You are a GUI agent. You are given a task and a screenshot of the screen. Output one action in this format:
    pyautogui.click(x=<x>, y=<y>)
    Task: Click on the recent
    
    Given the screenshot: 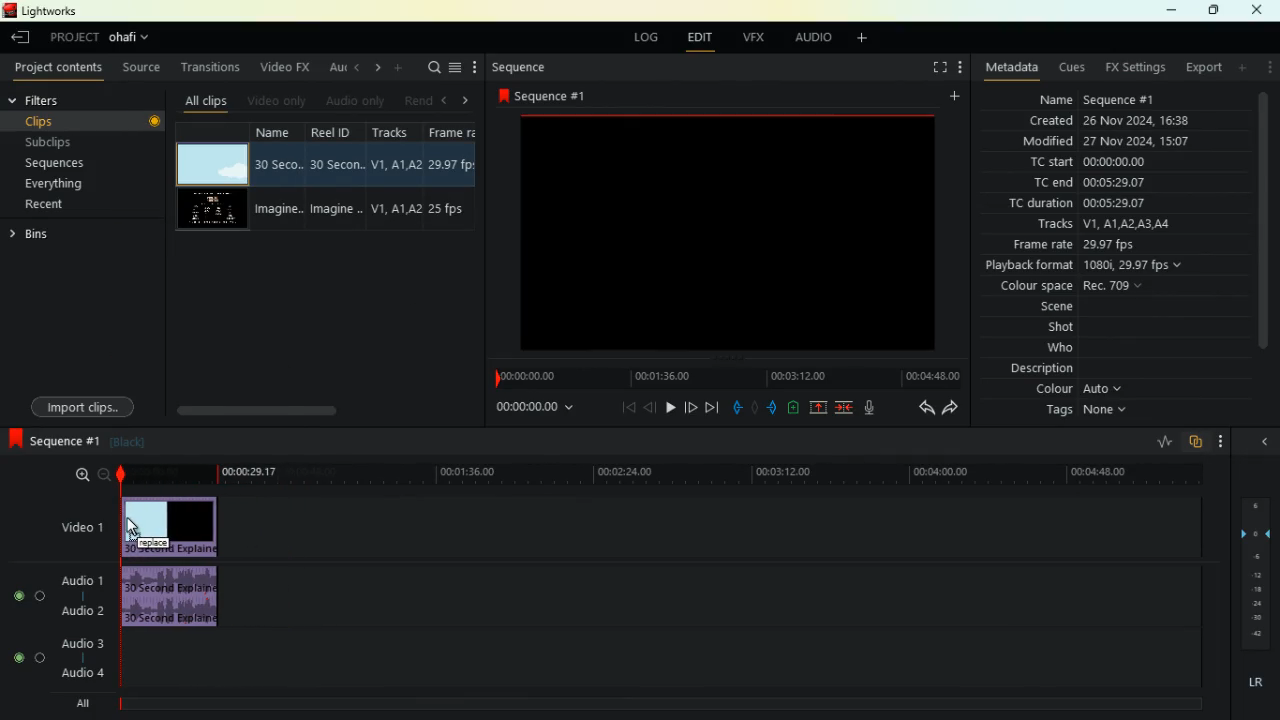 What is the action you would take?
    pyautogui.click(x=54, y=204)
    